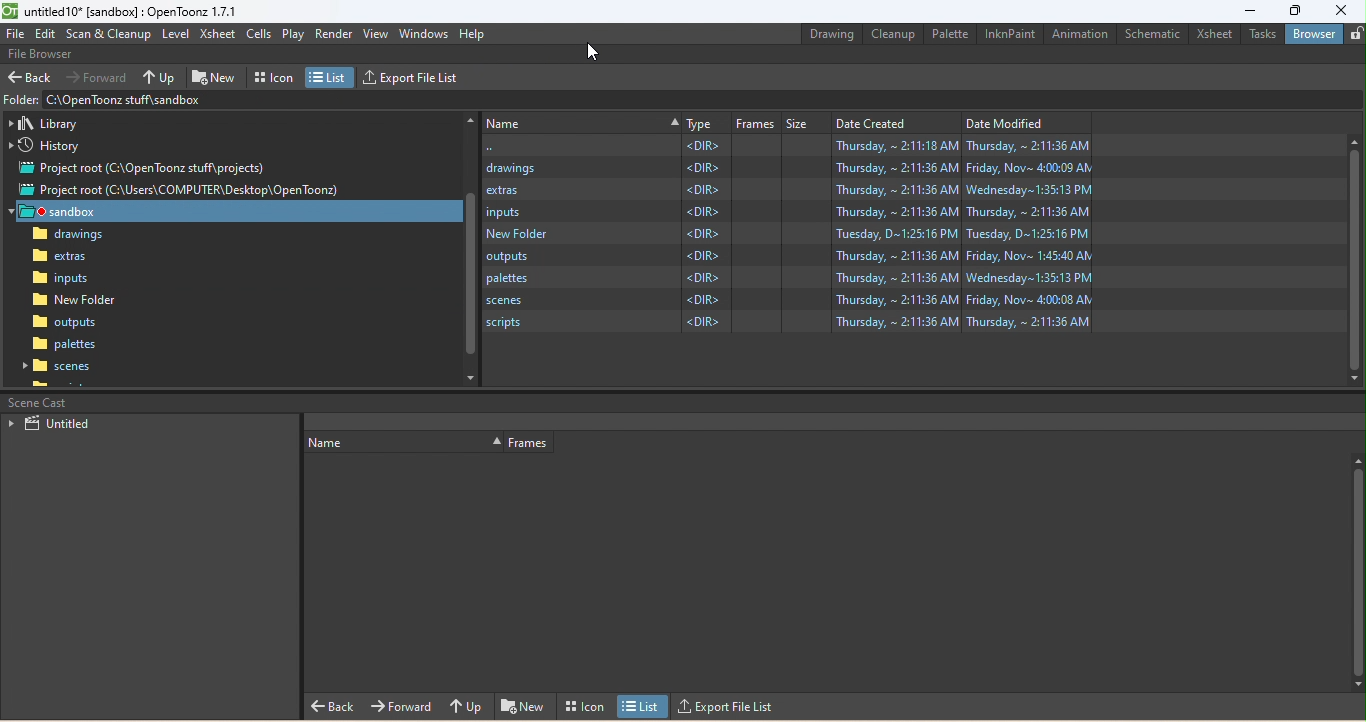 The image size is (1366, 722). Describe the element at coordinates (10, 10) in the screenshot. I see `logo` at that location.